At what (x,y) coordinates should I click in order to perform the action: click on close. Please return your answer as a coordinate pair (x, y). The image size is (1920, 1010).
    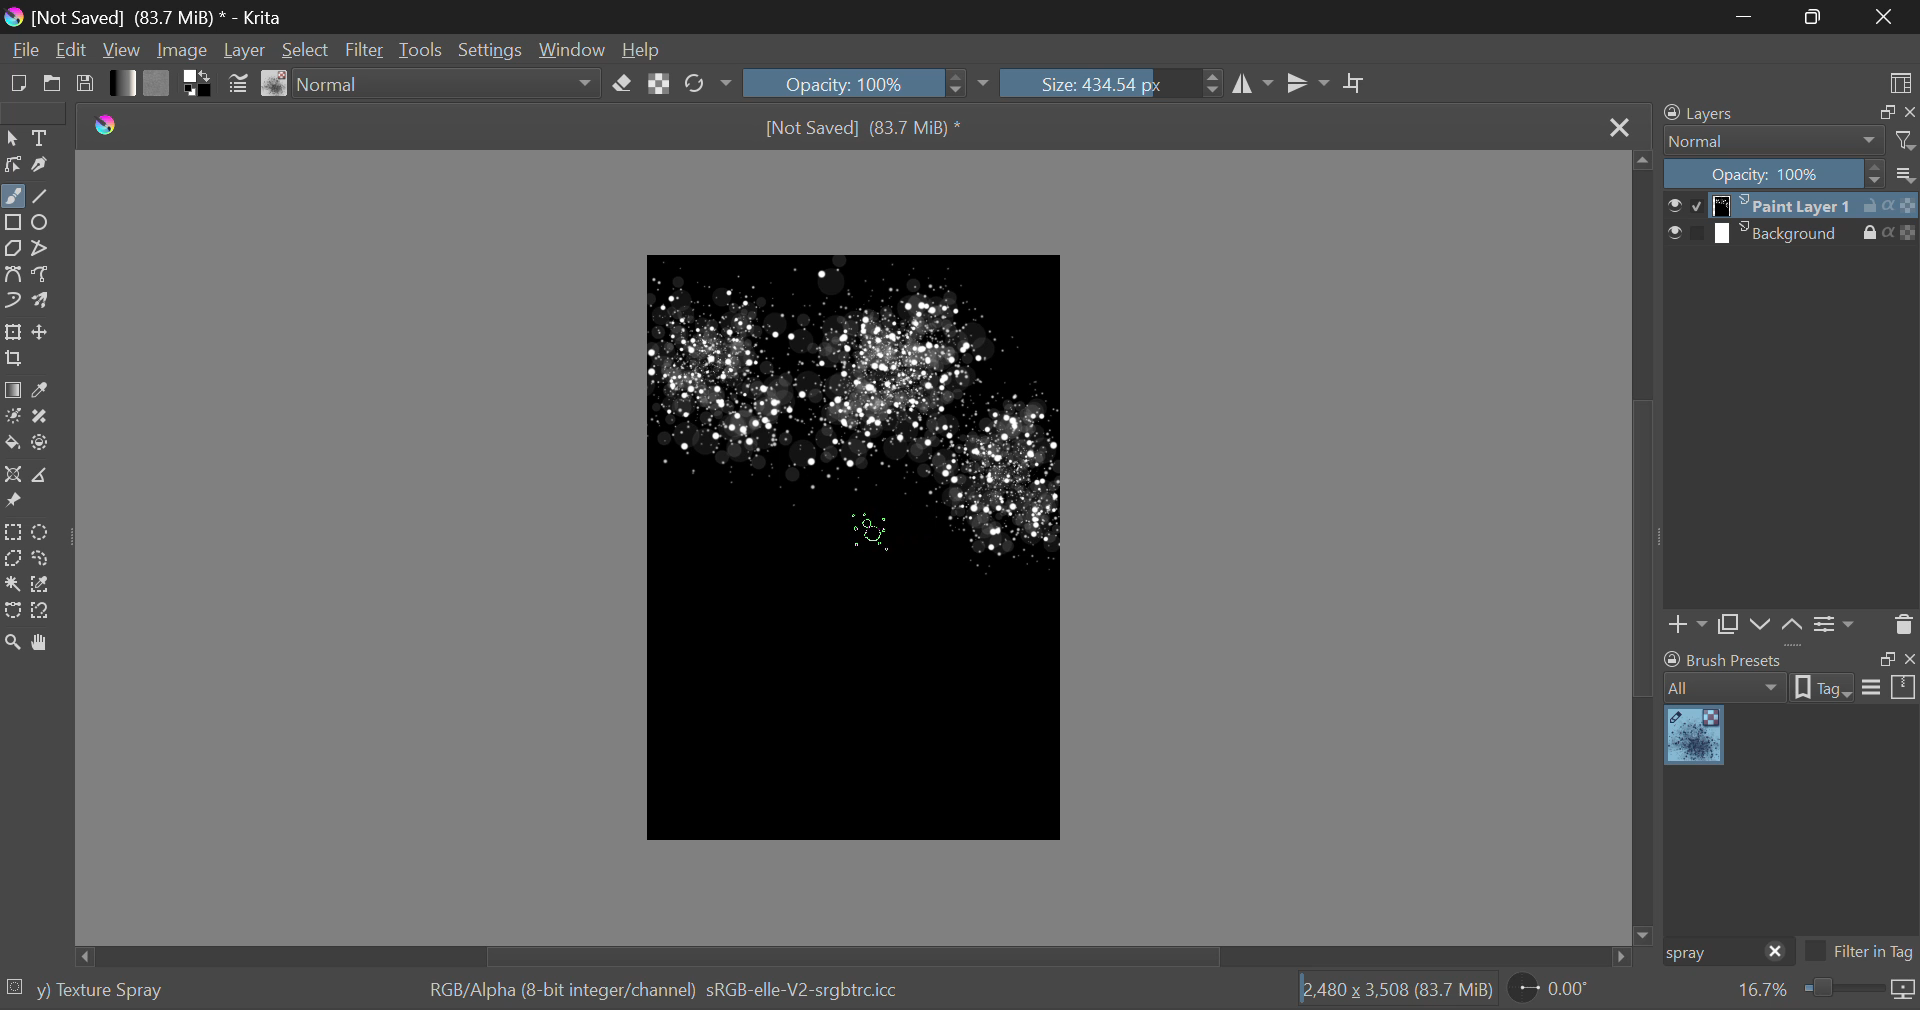
    Looking at the image, I should click on (1908, 113).